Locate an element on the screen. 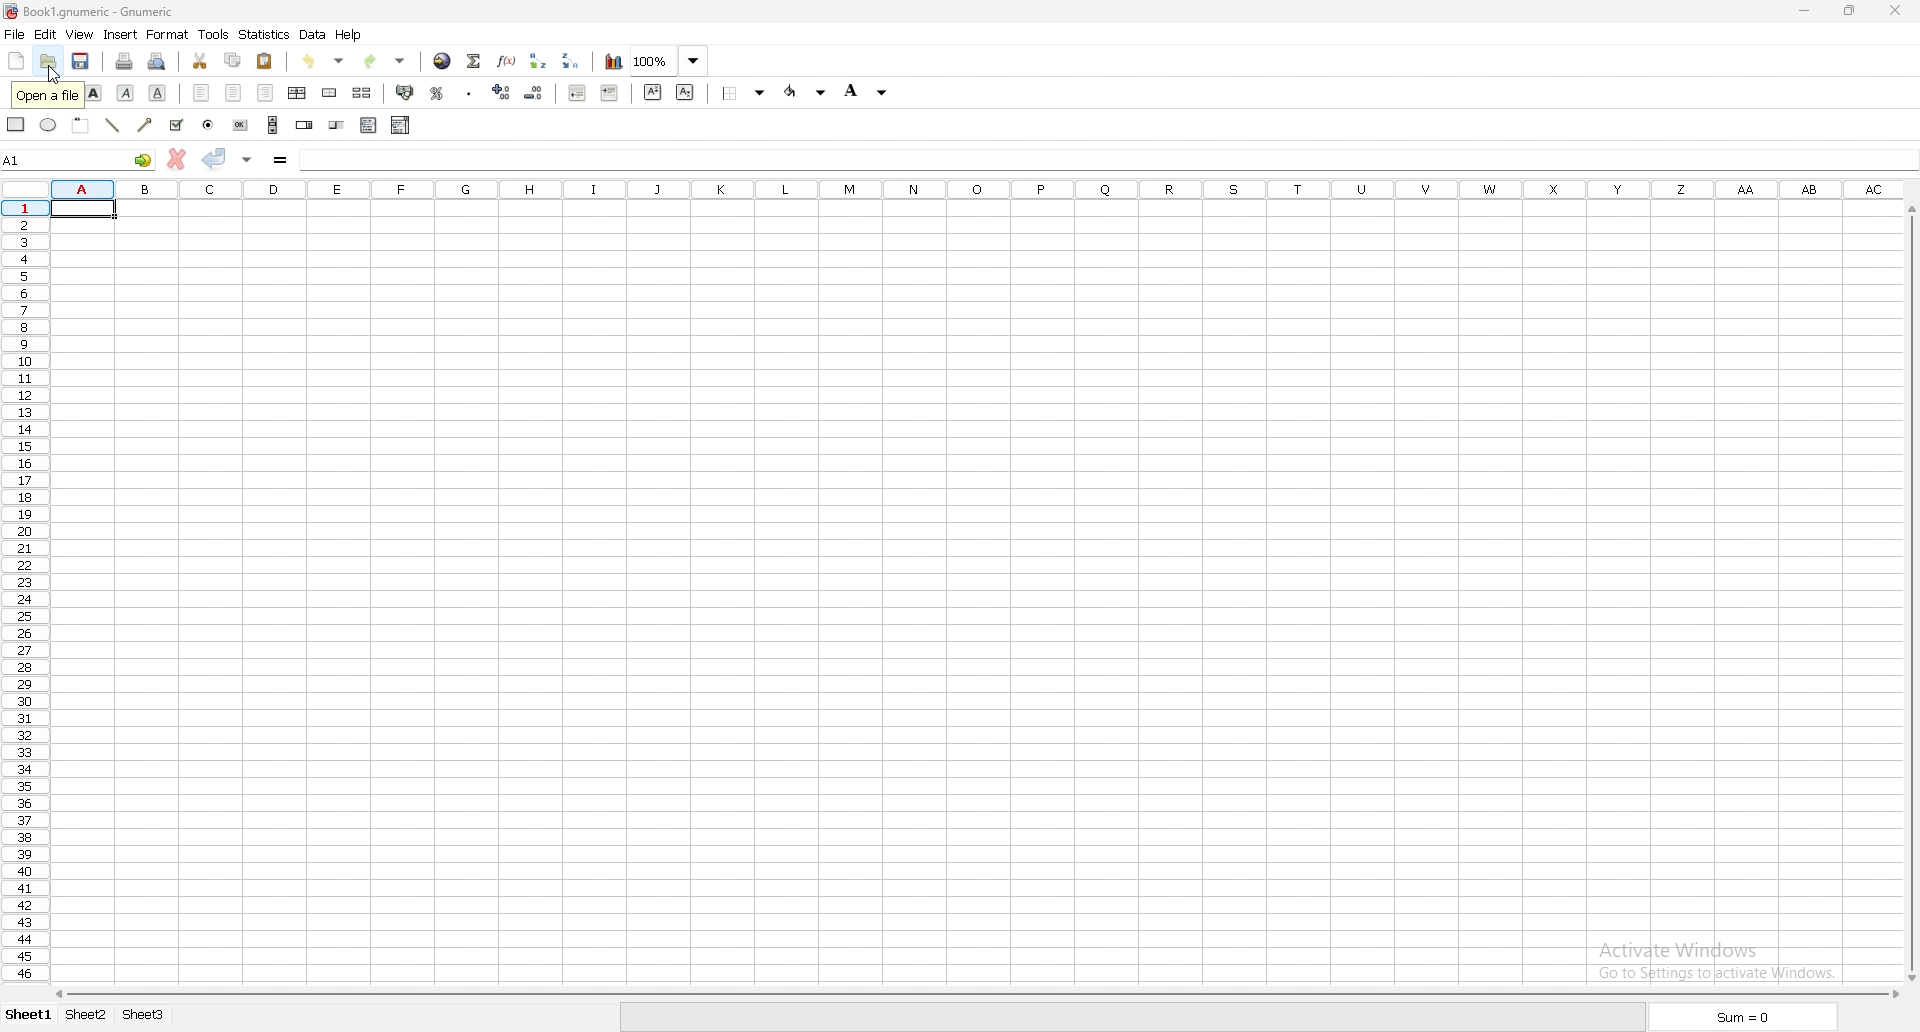  summation is located at coordinates (475, 59).